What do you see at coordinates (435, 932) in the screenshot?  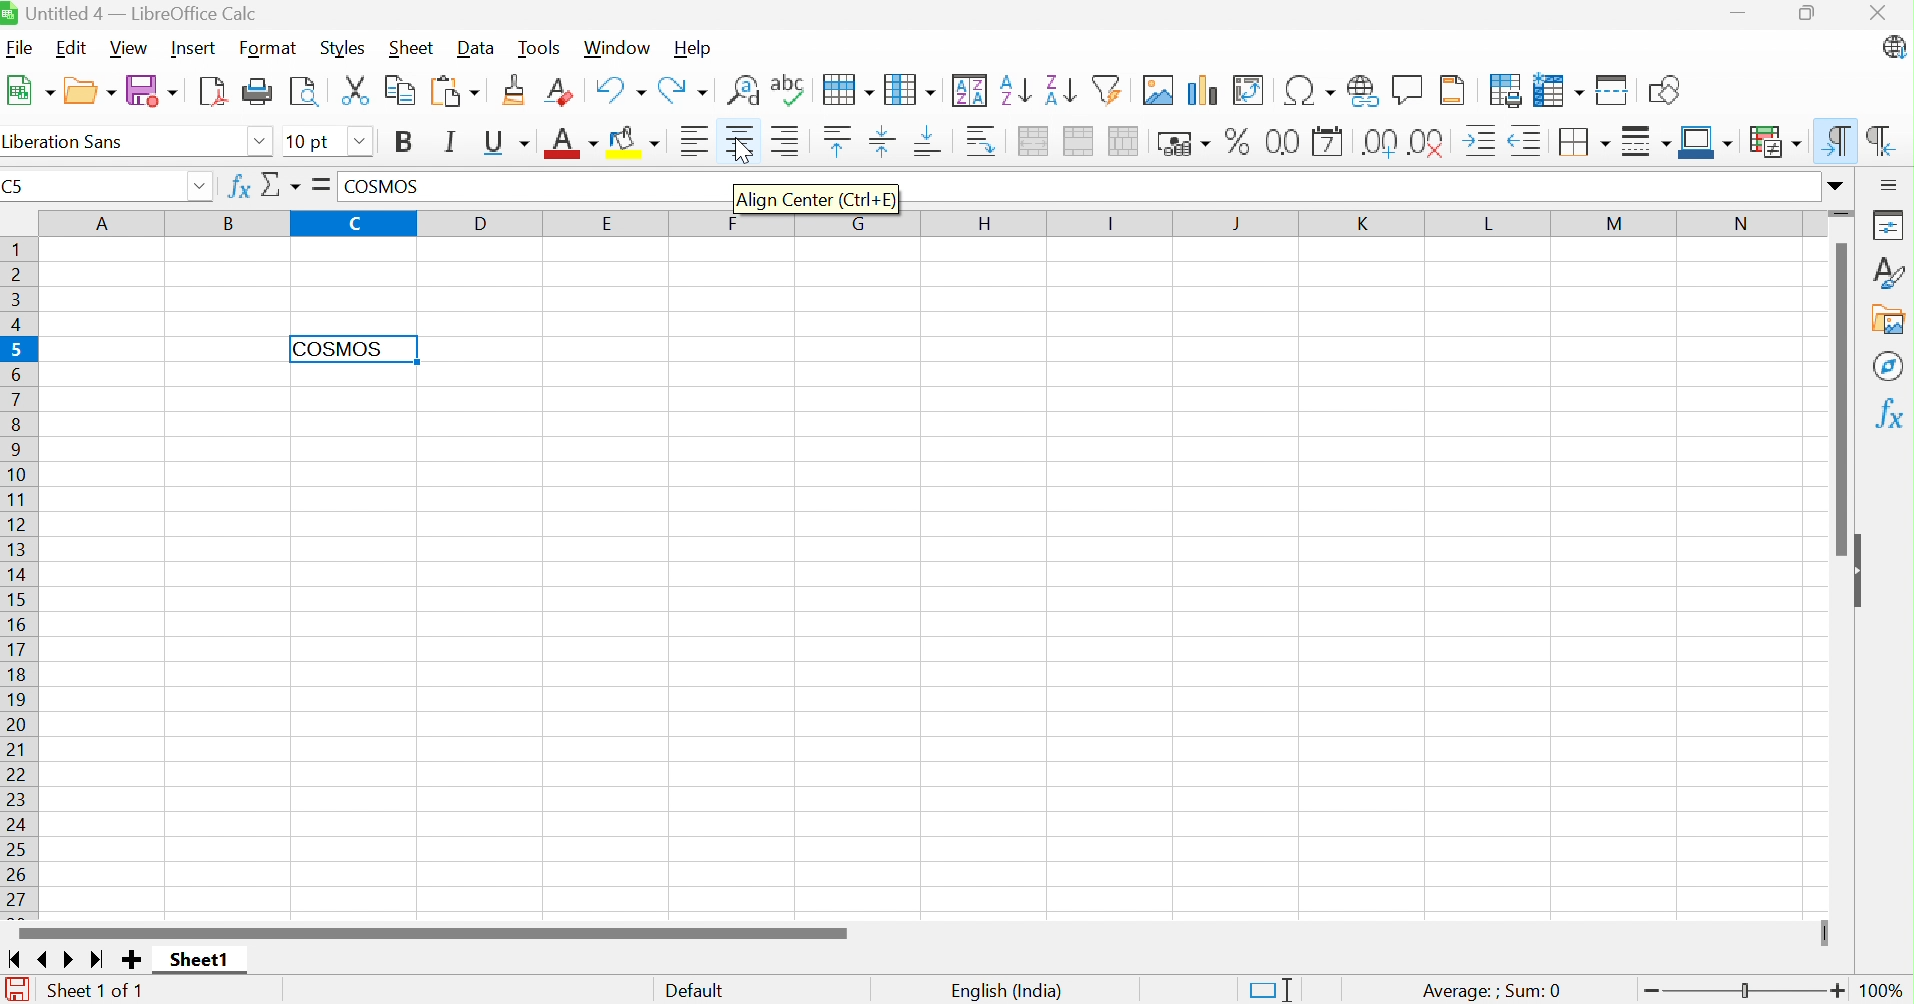 I see `Scroll Bar` at bounding box center [435, 932].